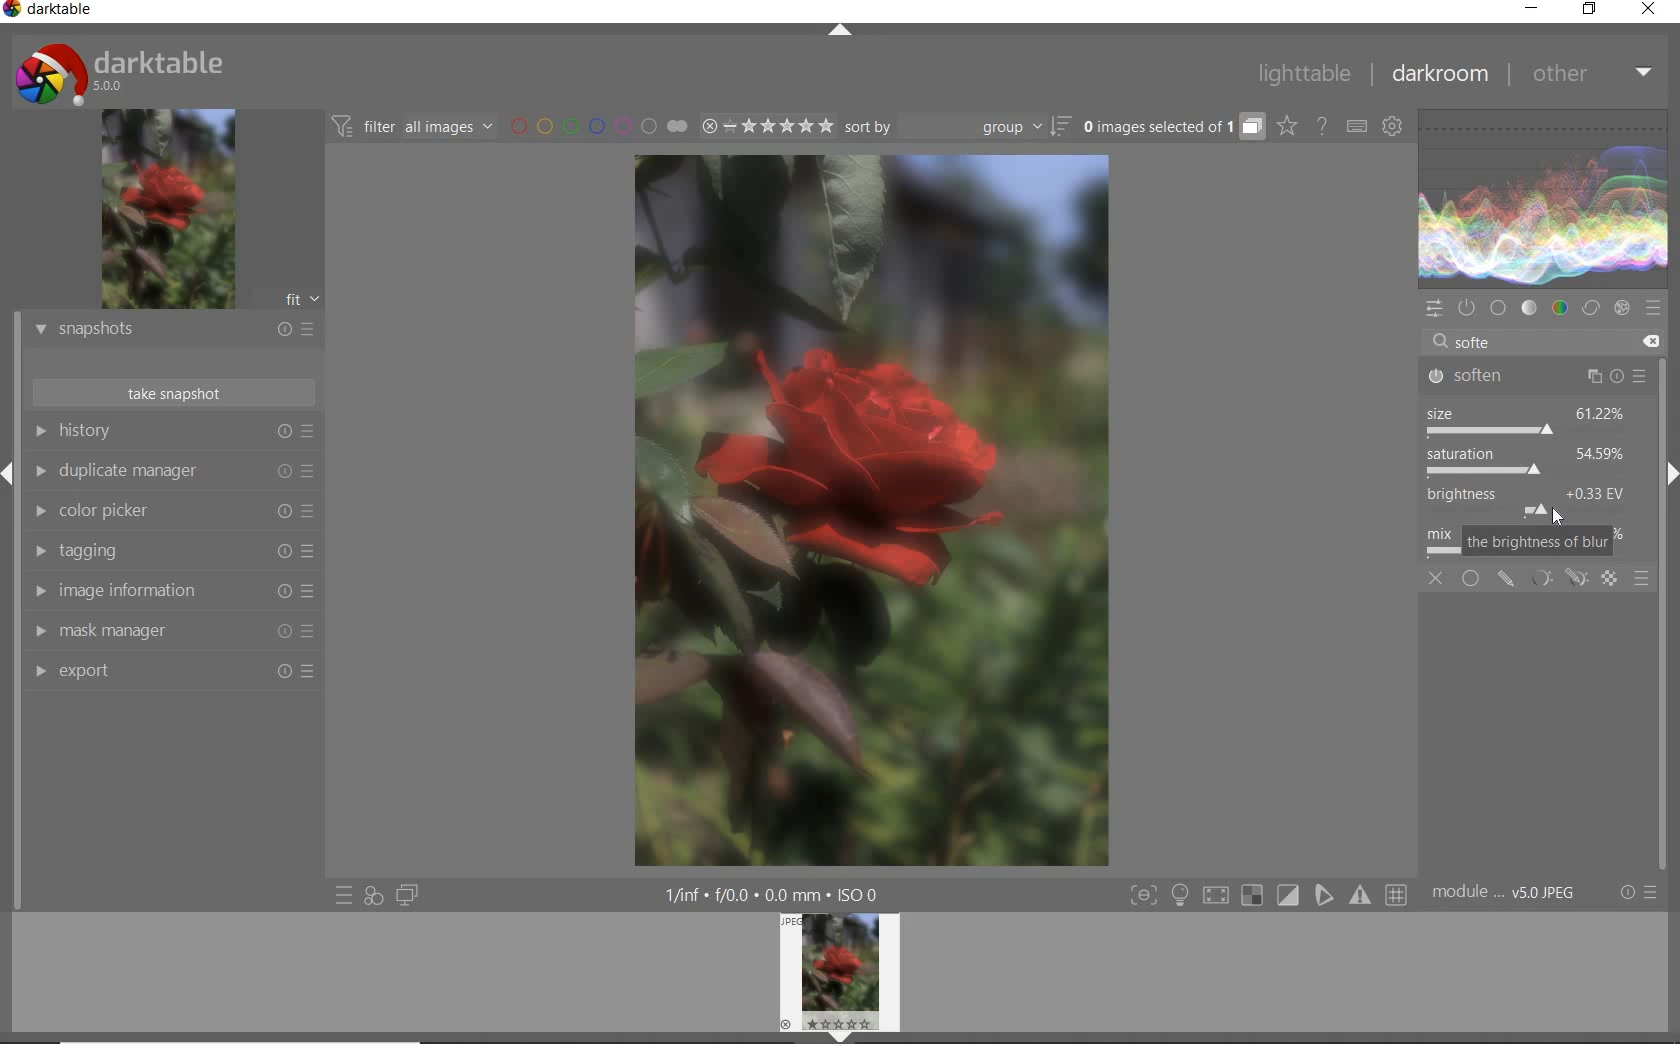  What do you see at coordinates (1465, 306) in the screenshot?
I see `show only active modules` at bounding box center [1465, 306].